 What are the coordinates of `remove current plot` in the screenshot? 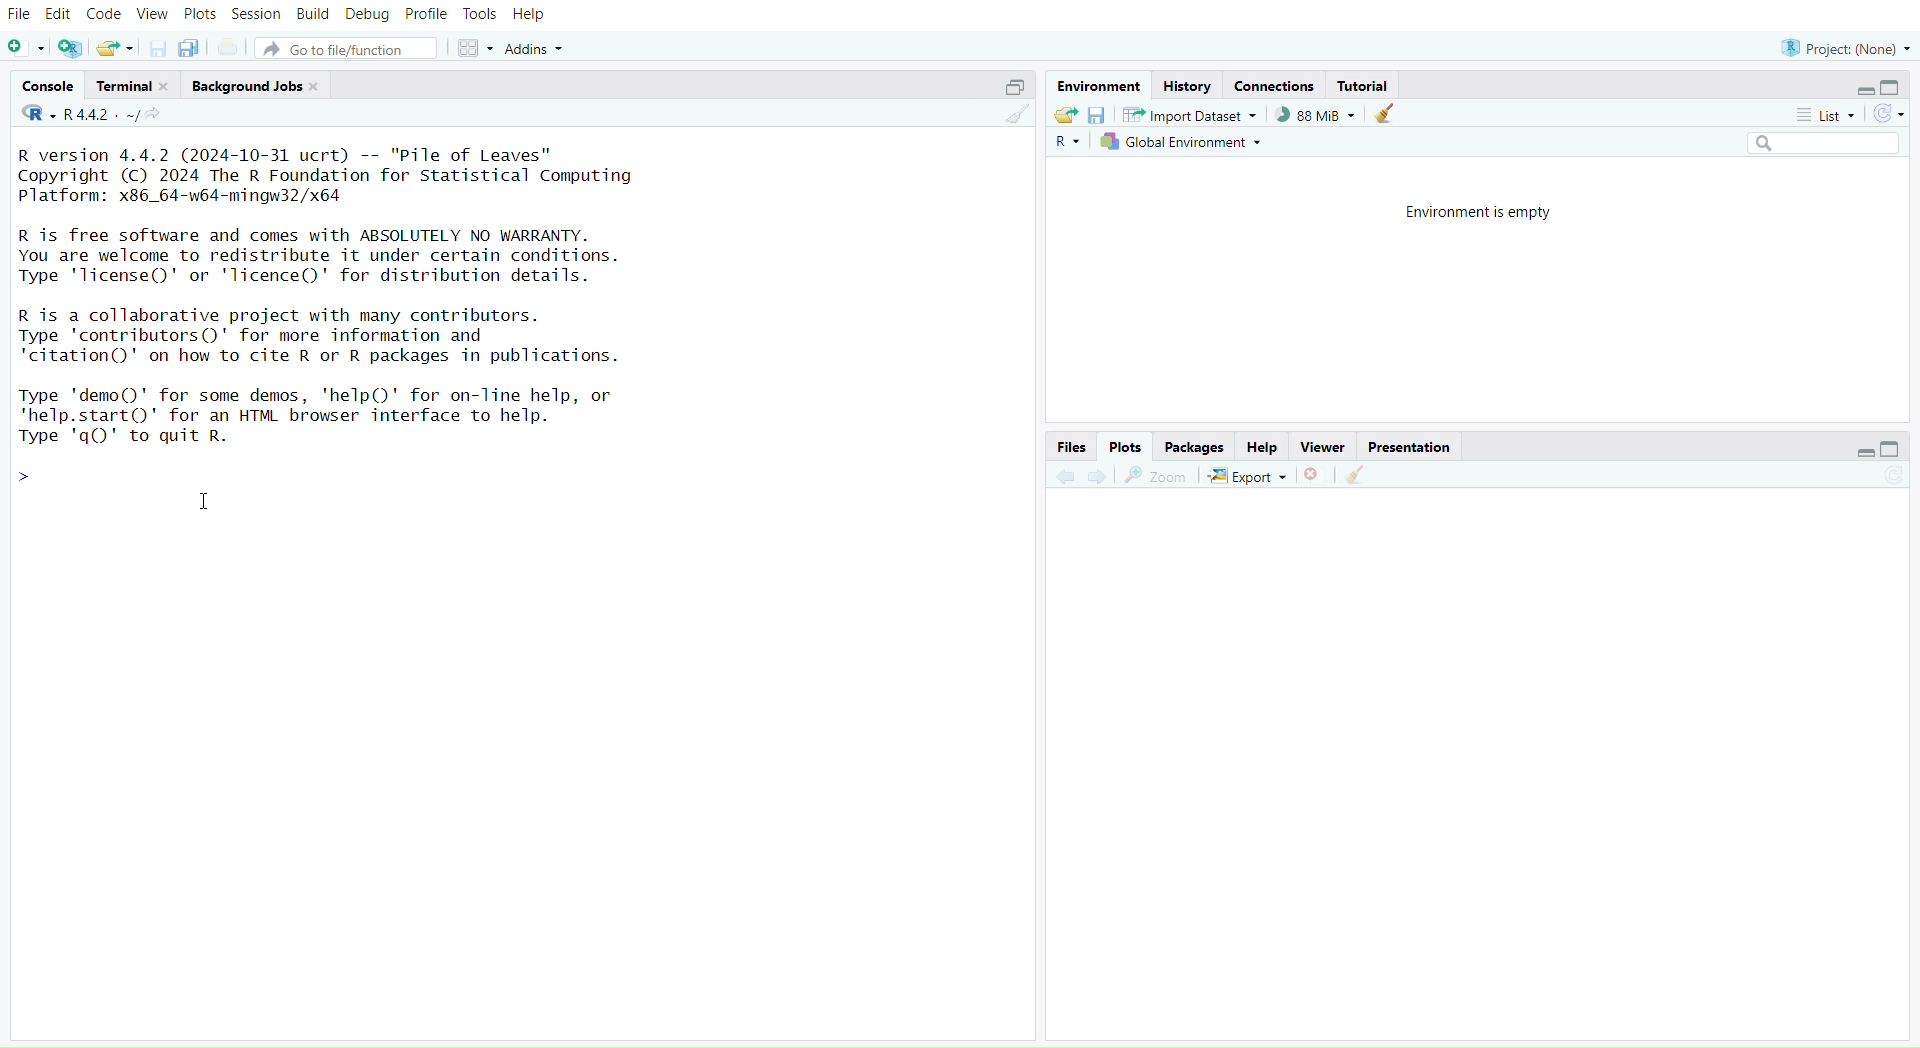 It's located at (1315, 475).